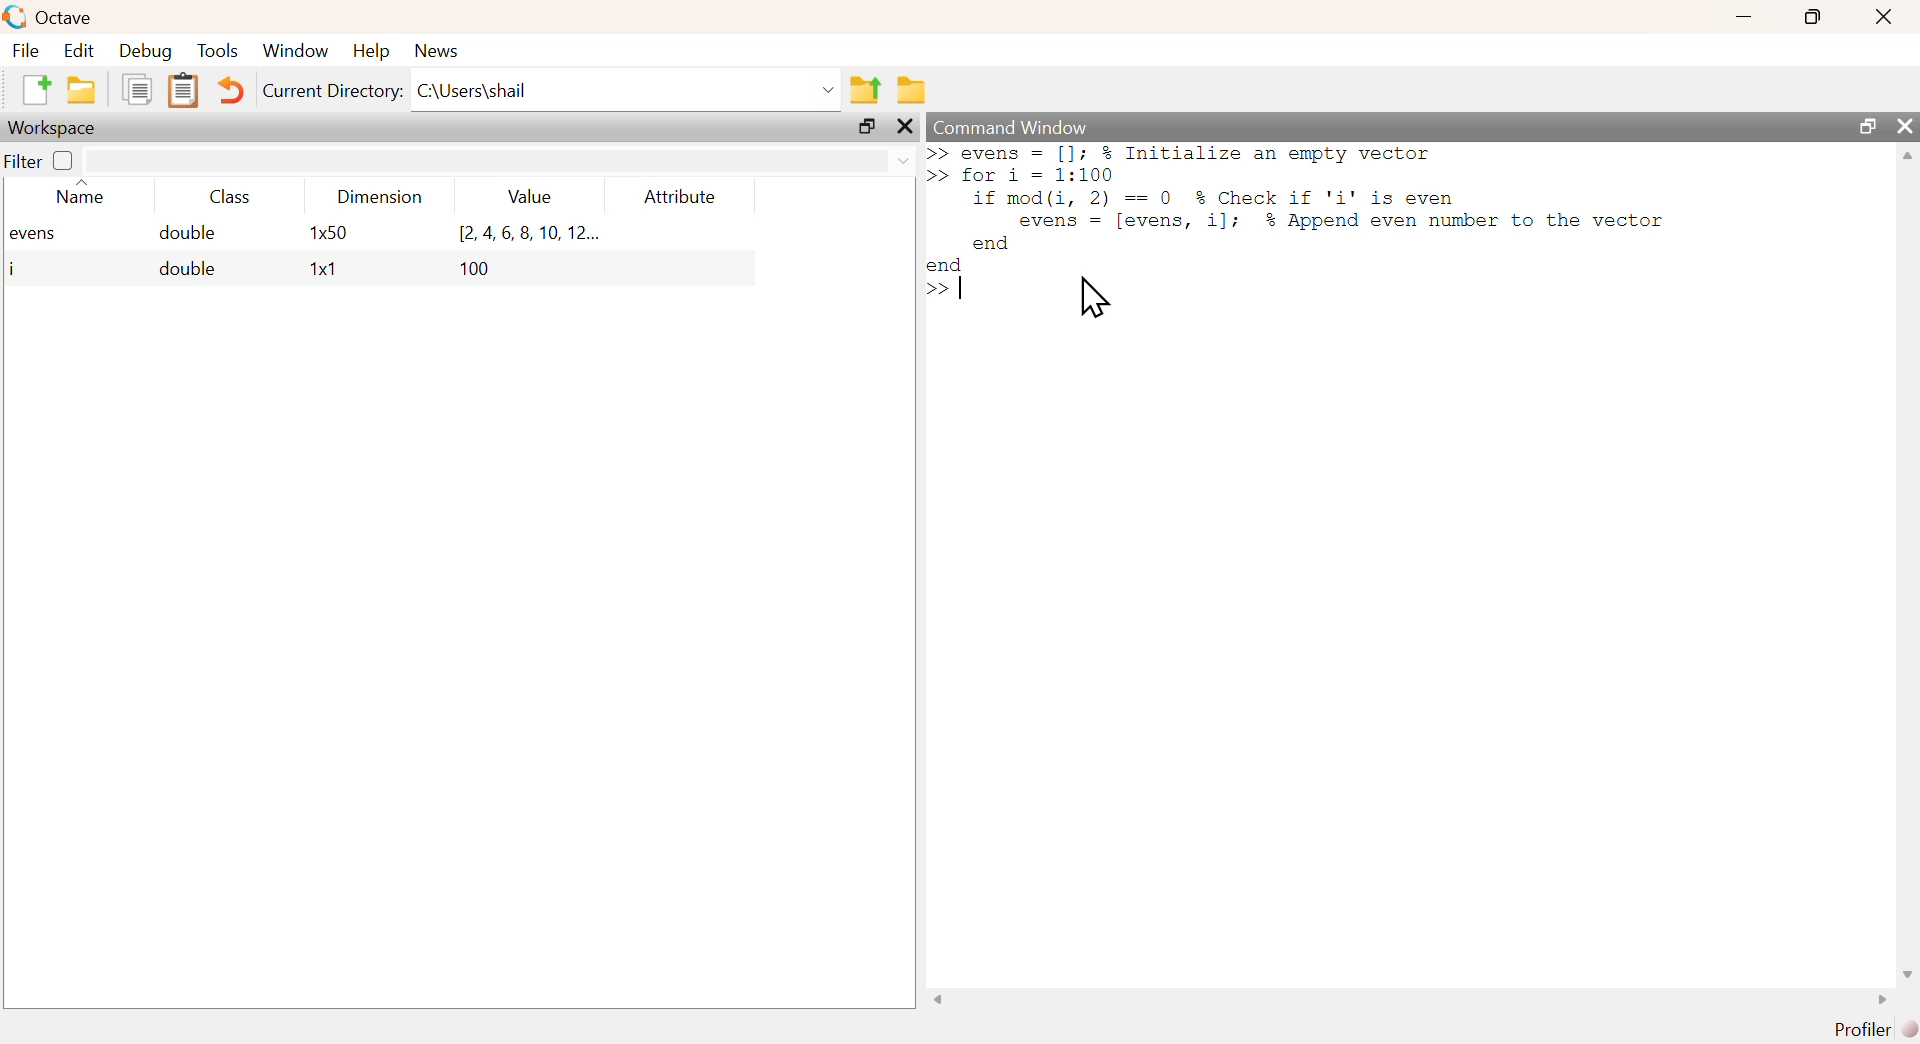 Image resolution: width=1920 pixels, height=1044 pixels. What do you see at coordinates (1411, 999) in the screenshot?
I see `scrollbar` at bounding box center [1411, 999].